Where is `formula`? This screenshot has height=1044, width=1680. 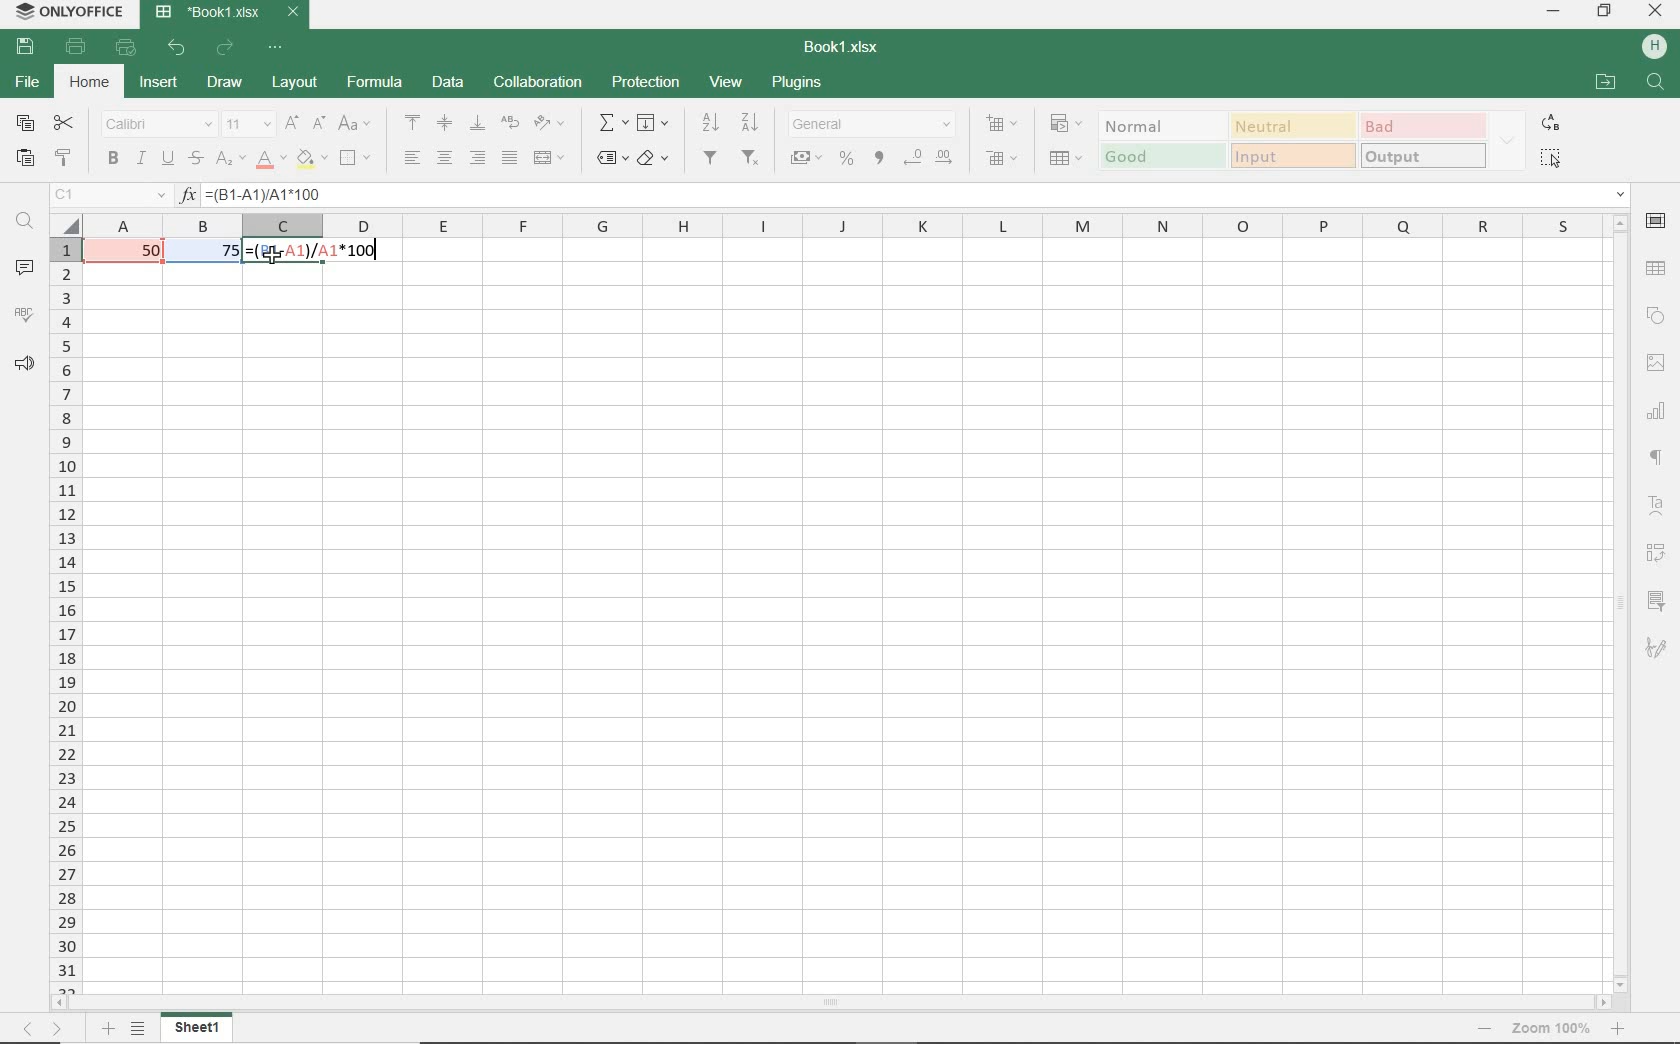 formula is located at coordinates (375, 82).